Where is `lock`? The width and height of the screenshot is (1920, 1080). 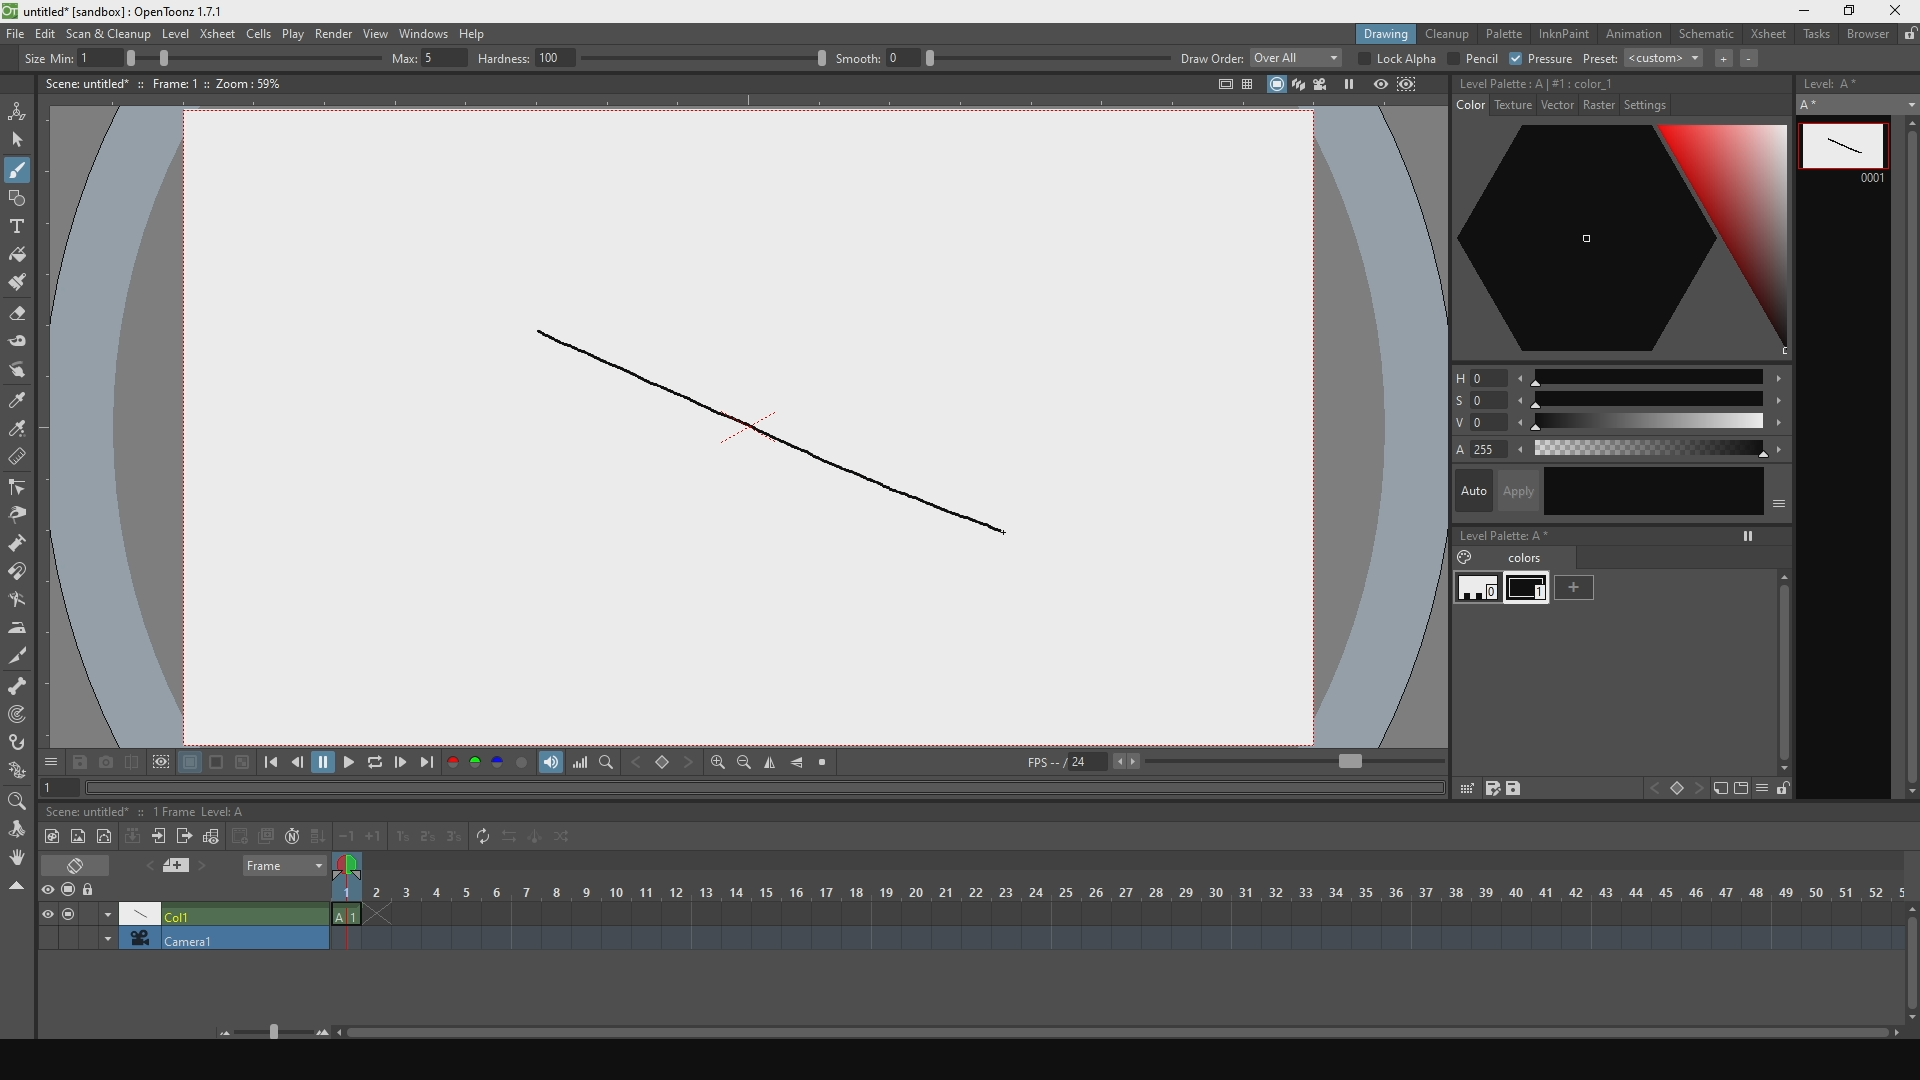 lock is located at coordinates (1908, 35).